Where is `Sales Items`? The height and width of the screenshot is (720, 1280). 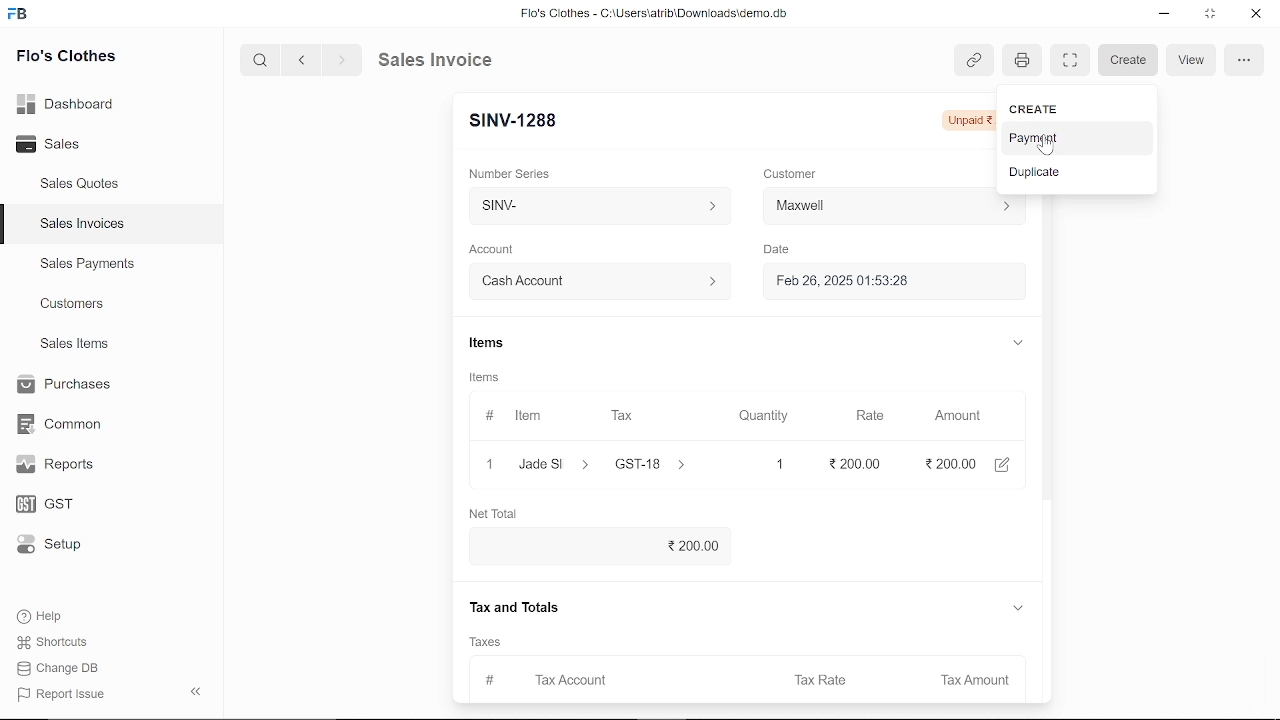
Sales Items is located at coordinates (74, 346).